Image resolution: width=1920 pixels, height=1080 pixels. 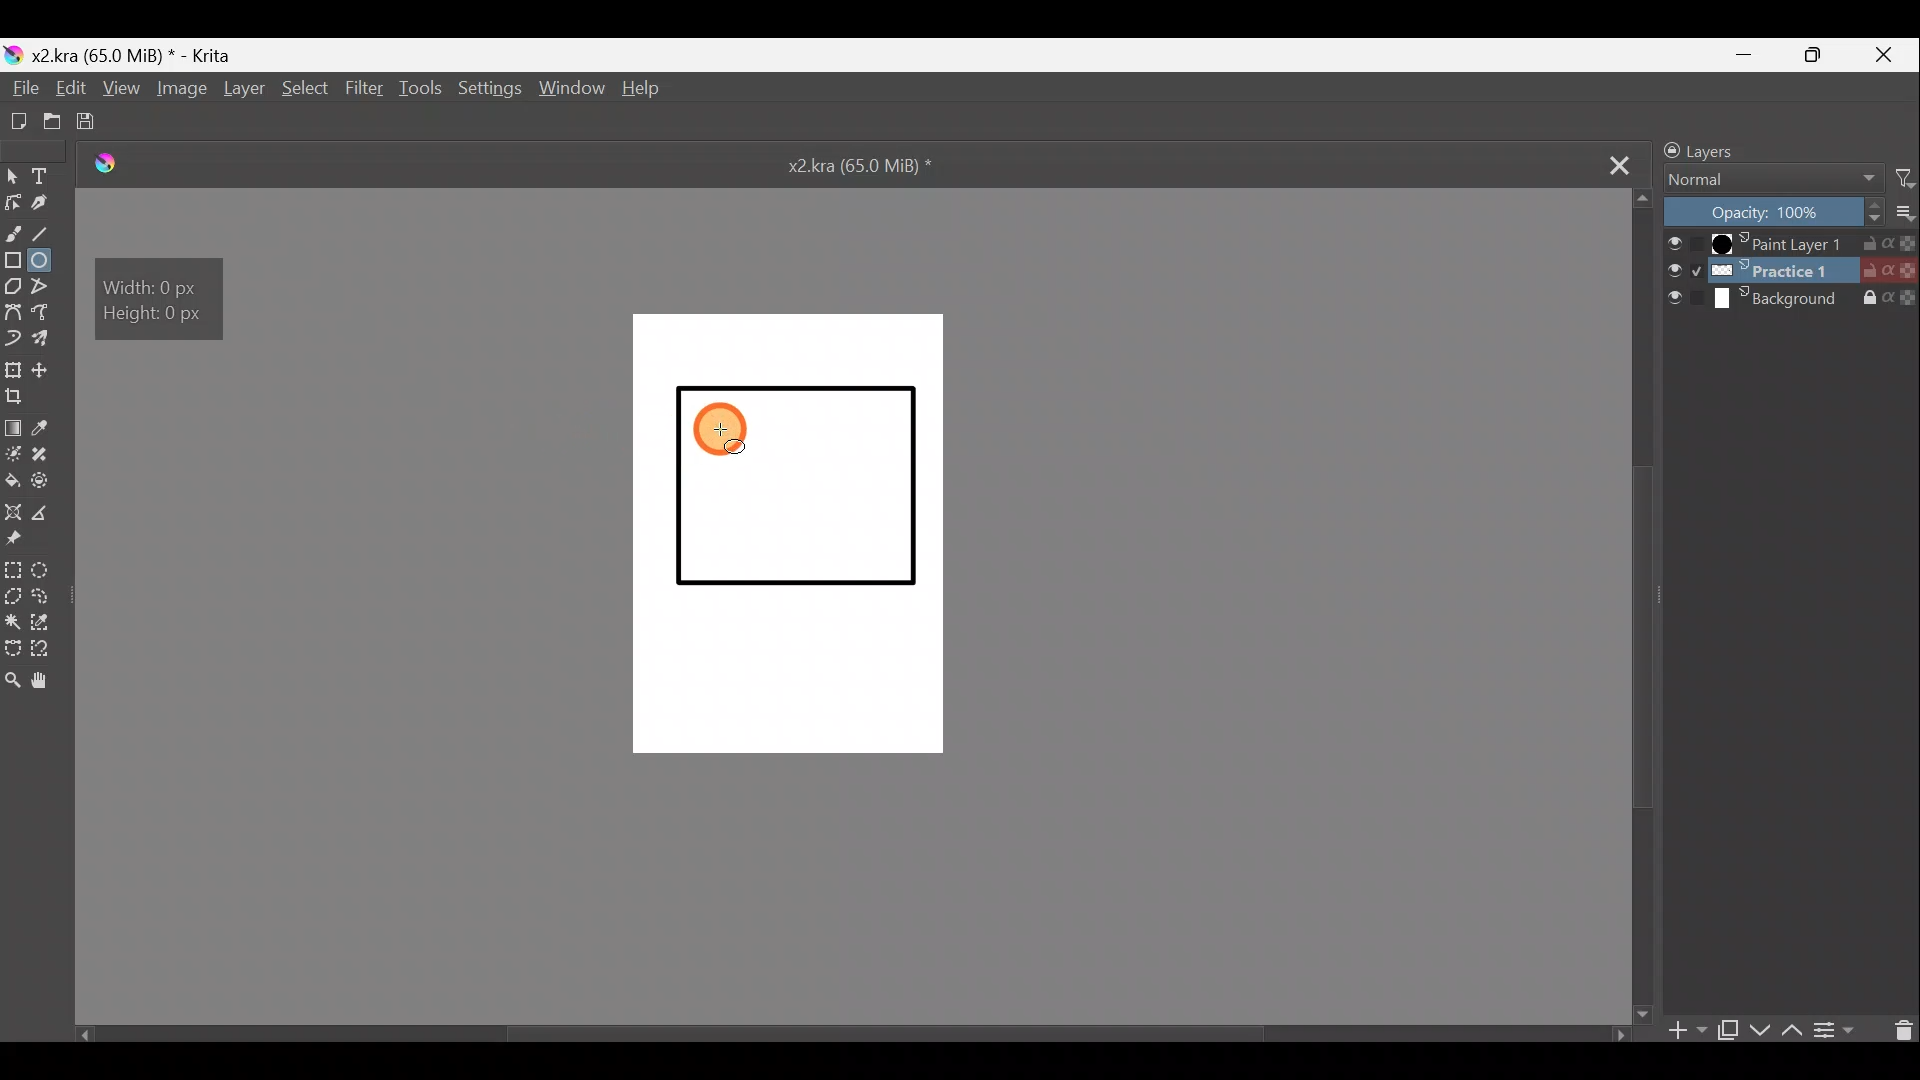 What do you see at coordinates (14, 258) in the screenshot?
I see `Rectangle tool` at bounding box center [14, 258].